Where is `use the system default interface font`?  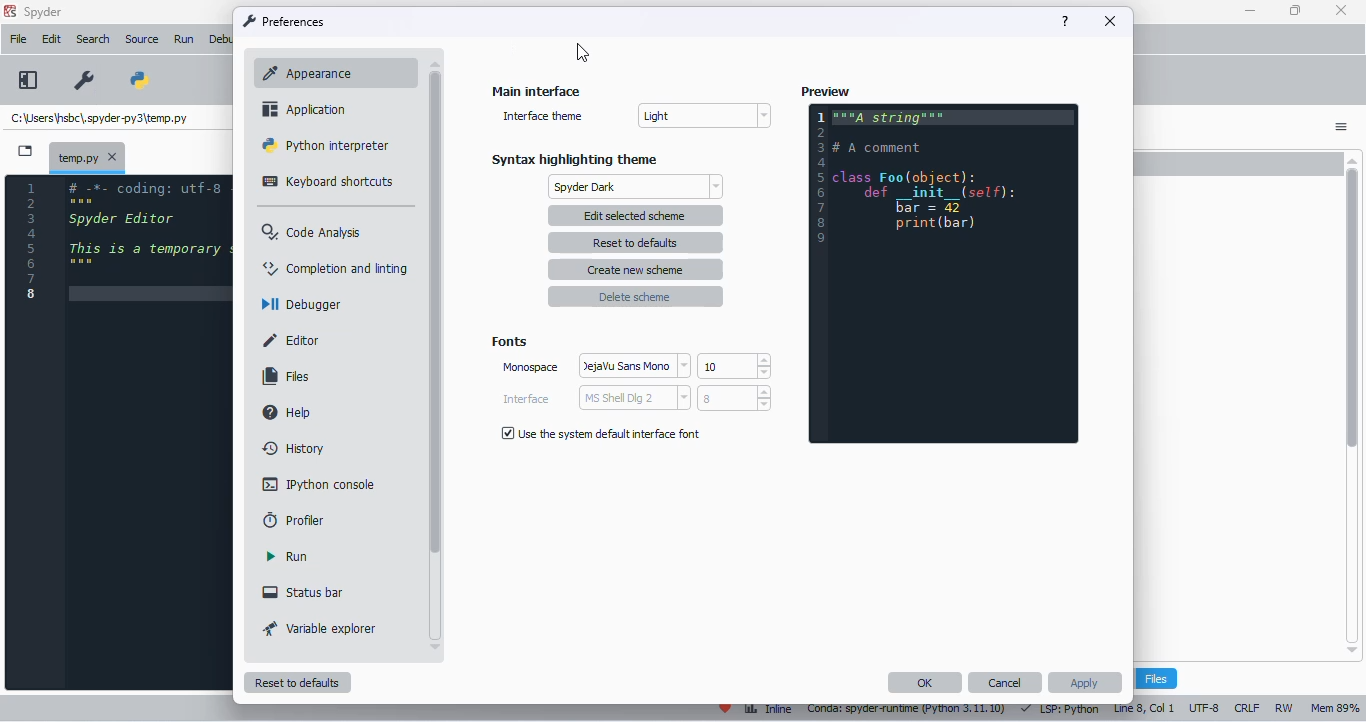
use the system default interface font is located at coordinates (602, 433).